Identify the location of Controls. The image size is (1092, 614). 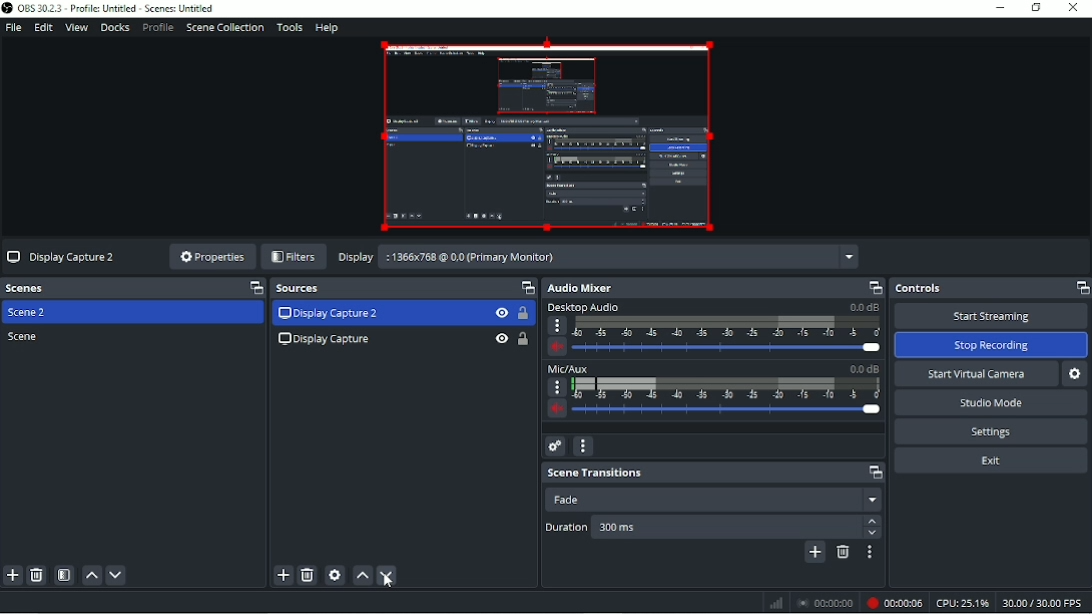
(990, 288).